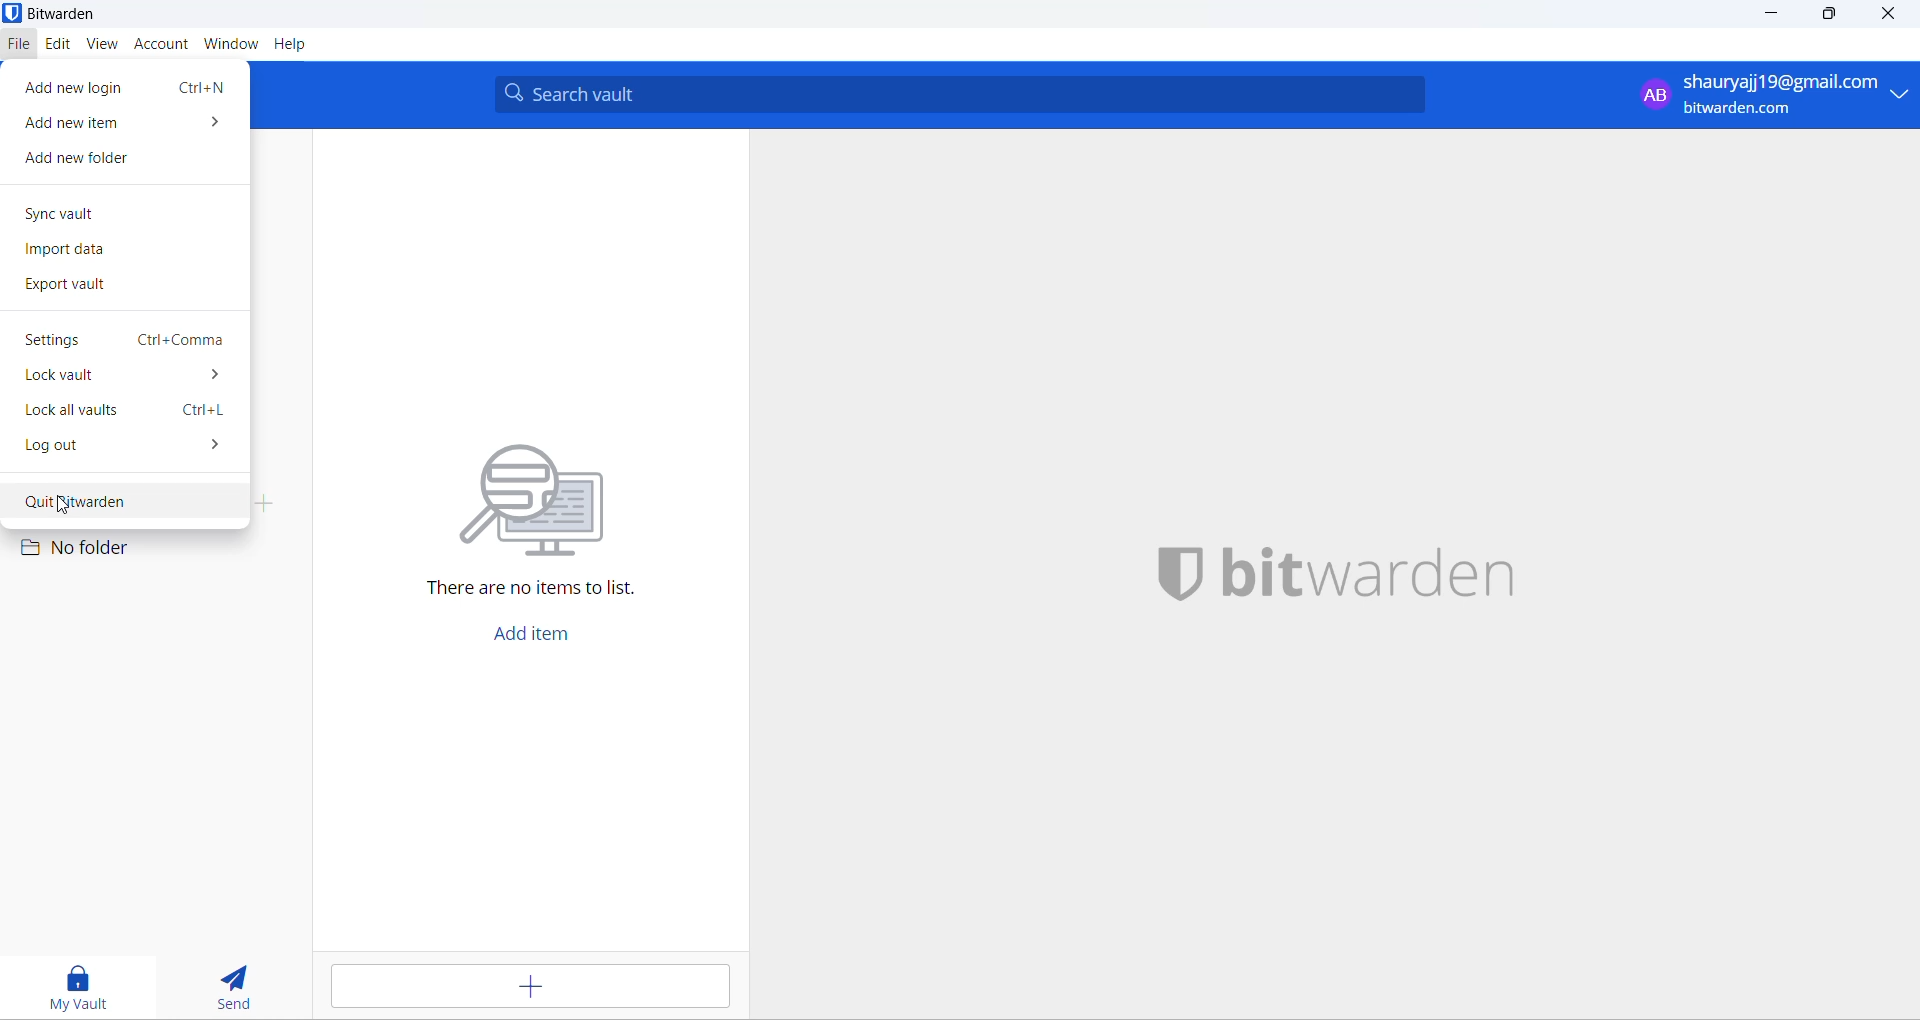 Image resolution: width=1920 pixels, height=1020 pixels. What do you see at coordinates (131, 125) in the screenshot?
I see `add new item` at bounding box center [131, 125].